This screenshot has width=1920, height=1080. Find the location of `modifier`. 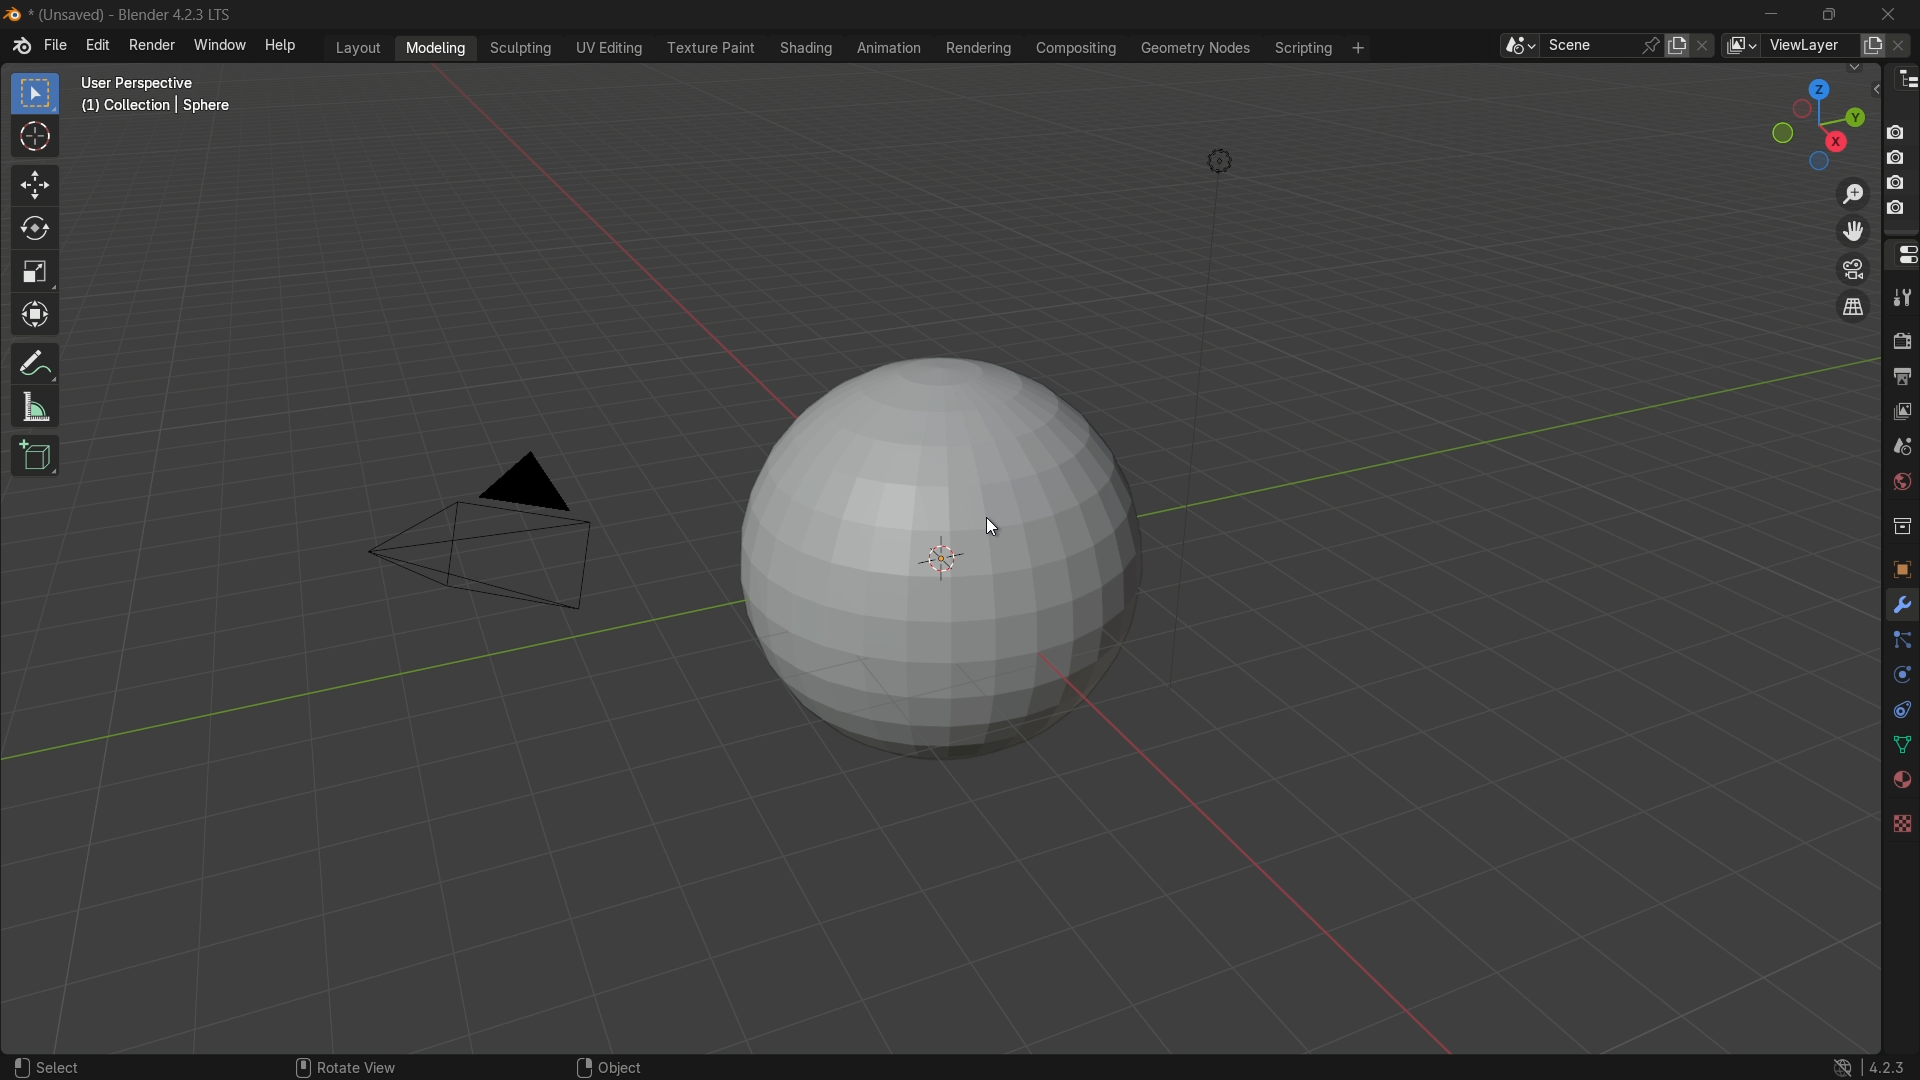

modifier is located at coordinates (1901, 607).